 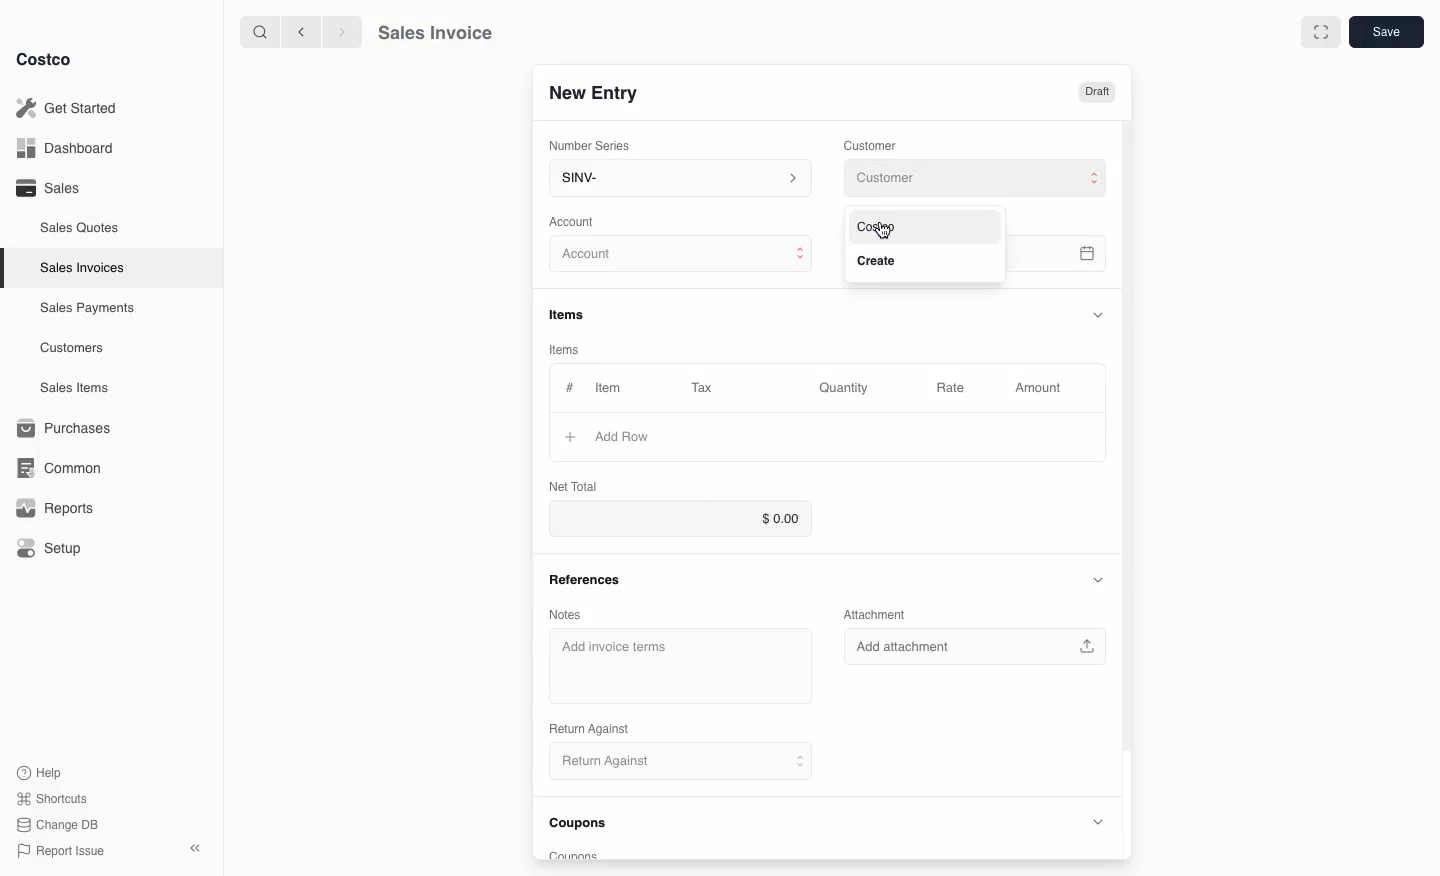 What do you see at coordinates (1385, 33) in the screenshot?
I see `Save` at bounding box center [1385, 33].